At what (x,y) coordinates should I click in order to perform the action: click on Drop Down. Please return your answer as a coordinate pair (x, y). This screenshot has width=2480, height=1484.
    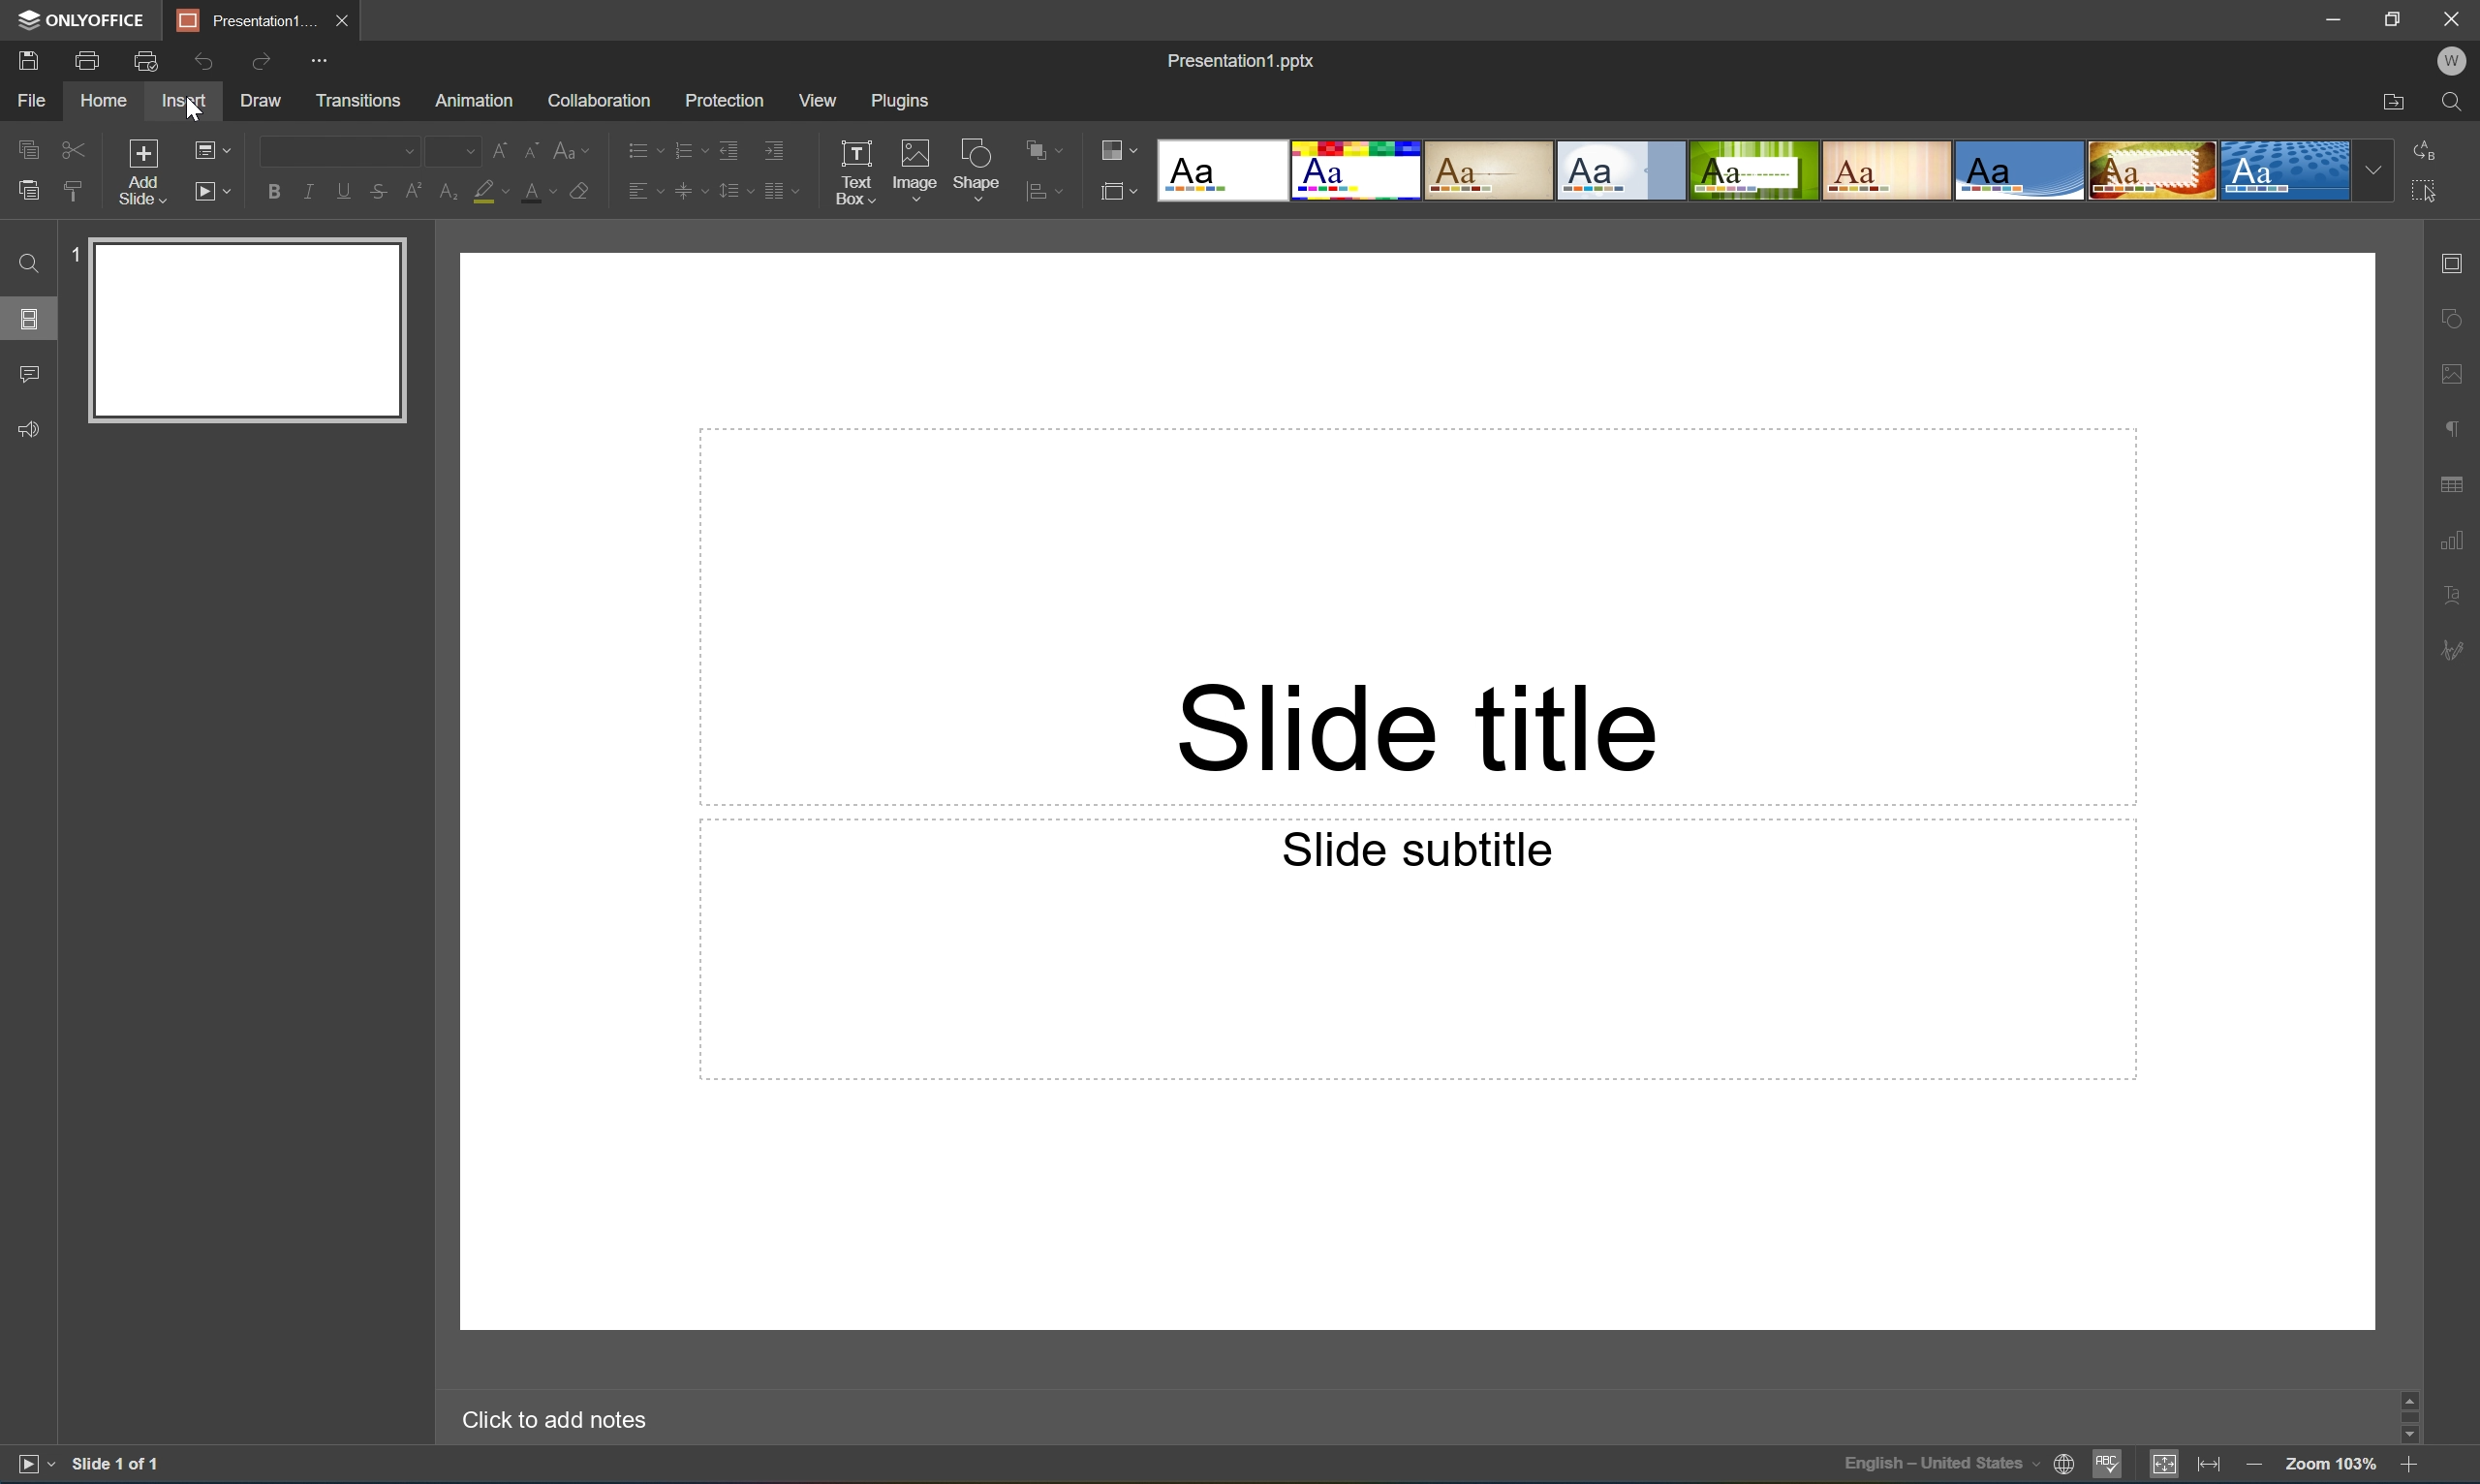
    Looking at the image, I should click on (2372, 172).